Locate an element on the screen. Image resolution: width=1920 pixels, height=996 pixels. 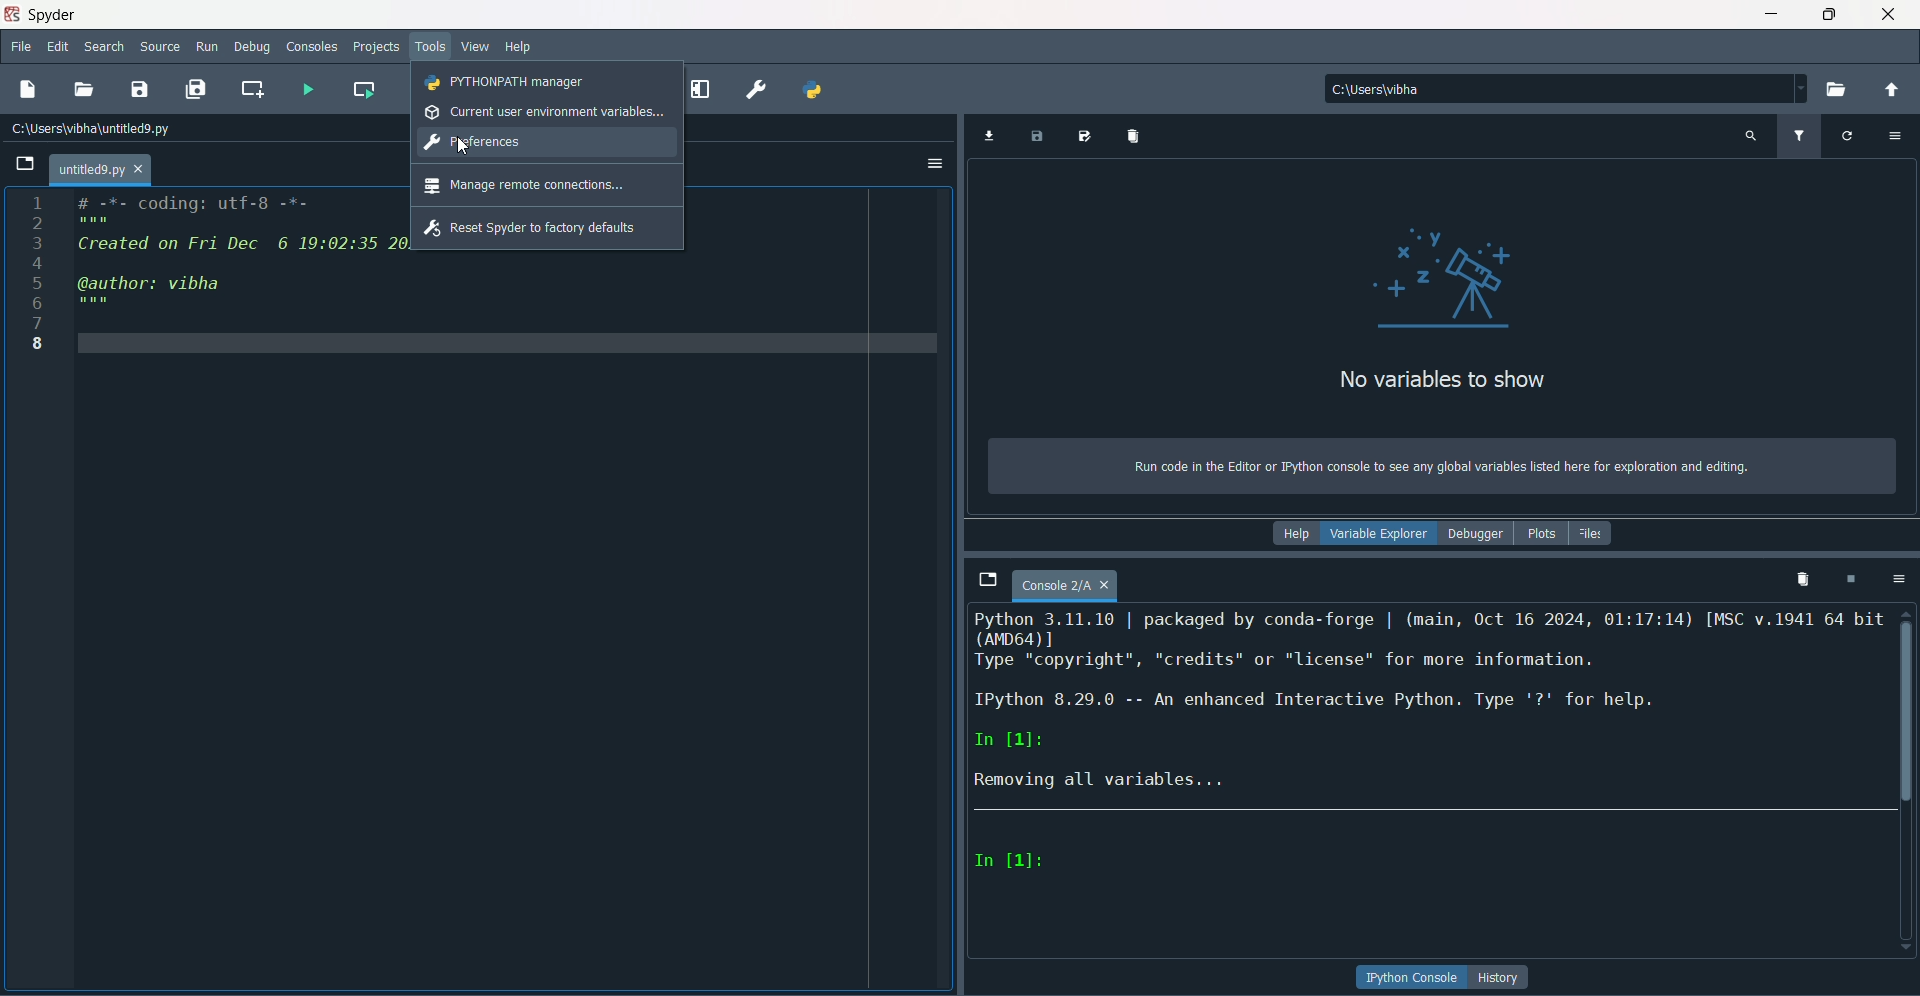
graphics is located at coordinates (1450, 275).